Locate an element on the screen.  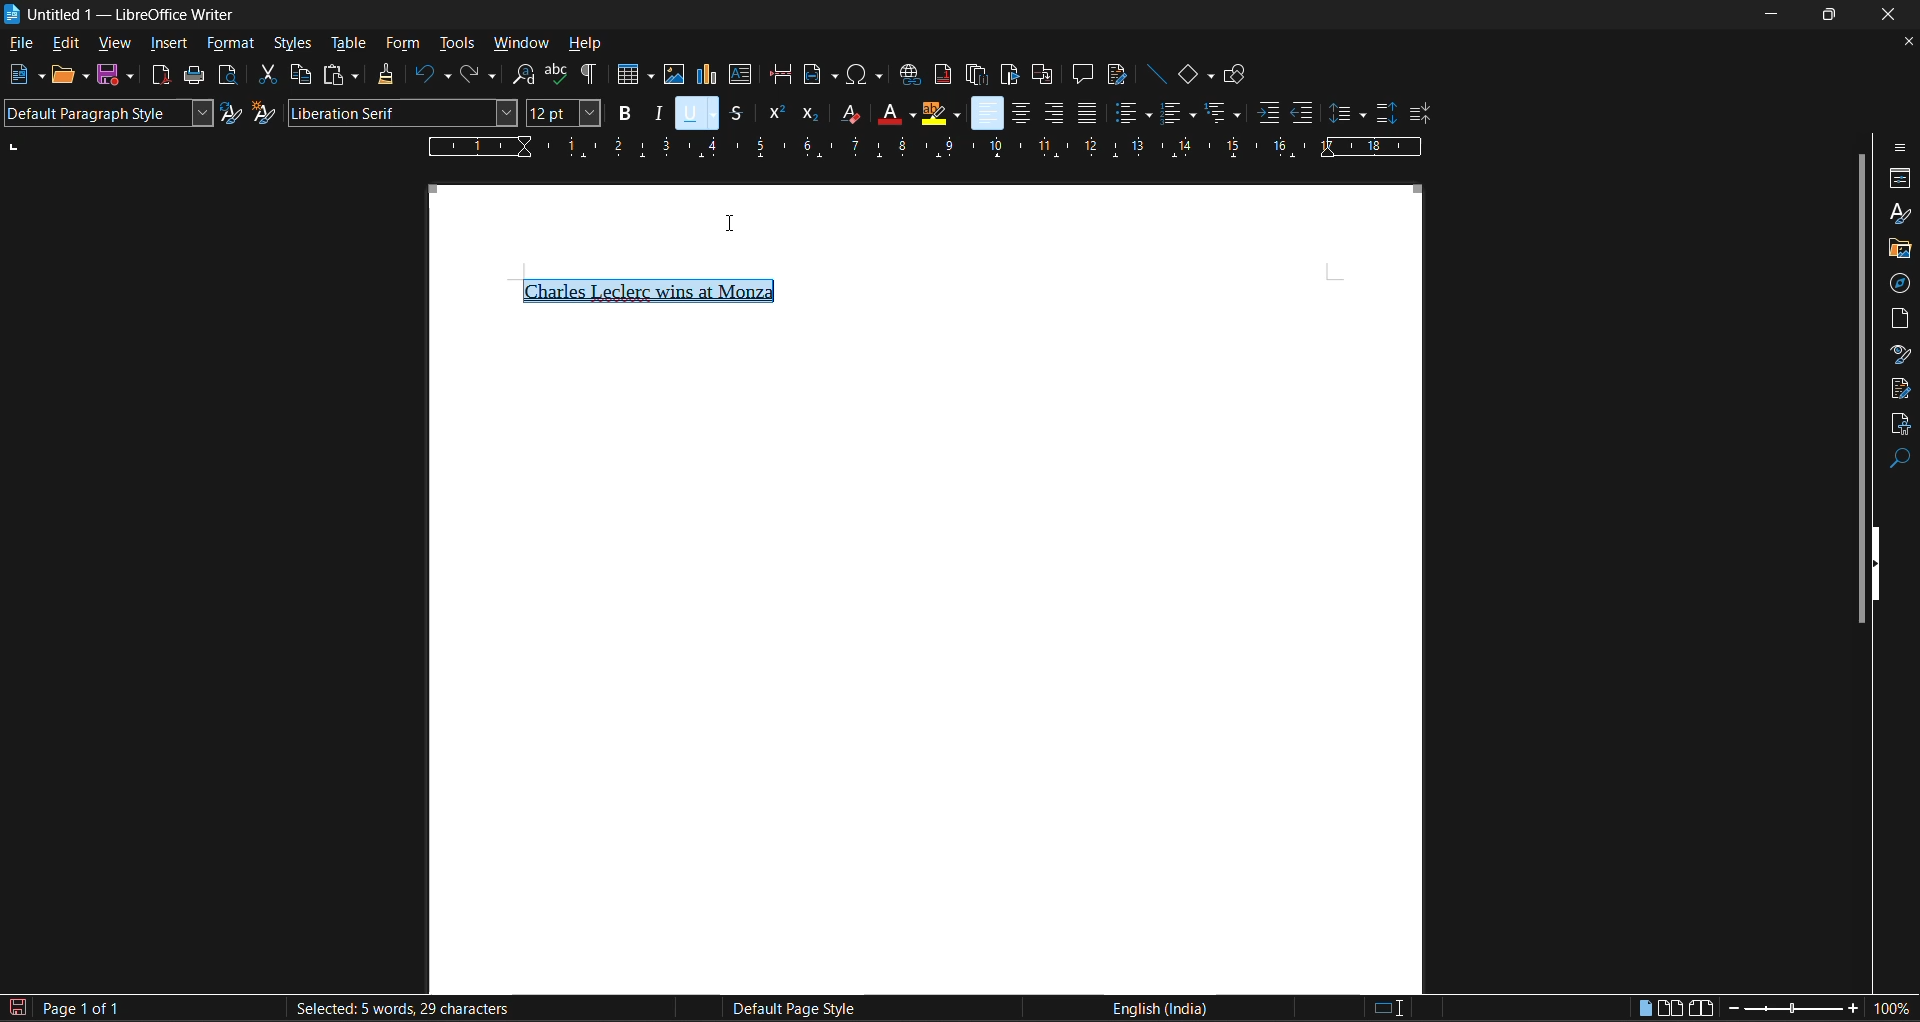
insert endnote is located at coordinates (978, 76).